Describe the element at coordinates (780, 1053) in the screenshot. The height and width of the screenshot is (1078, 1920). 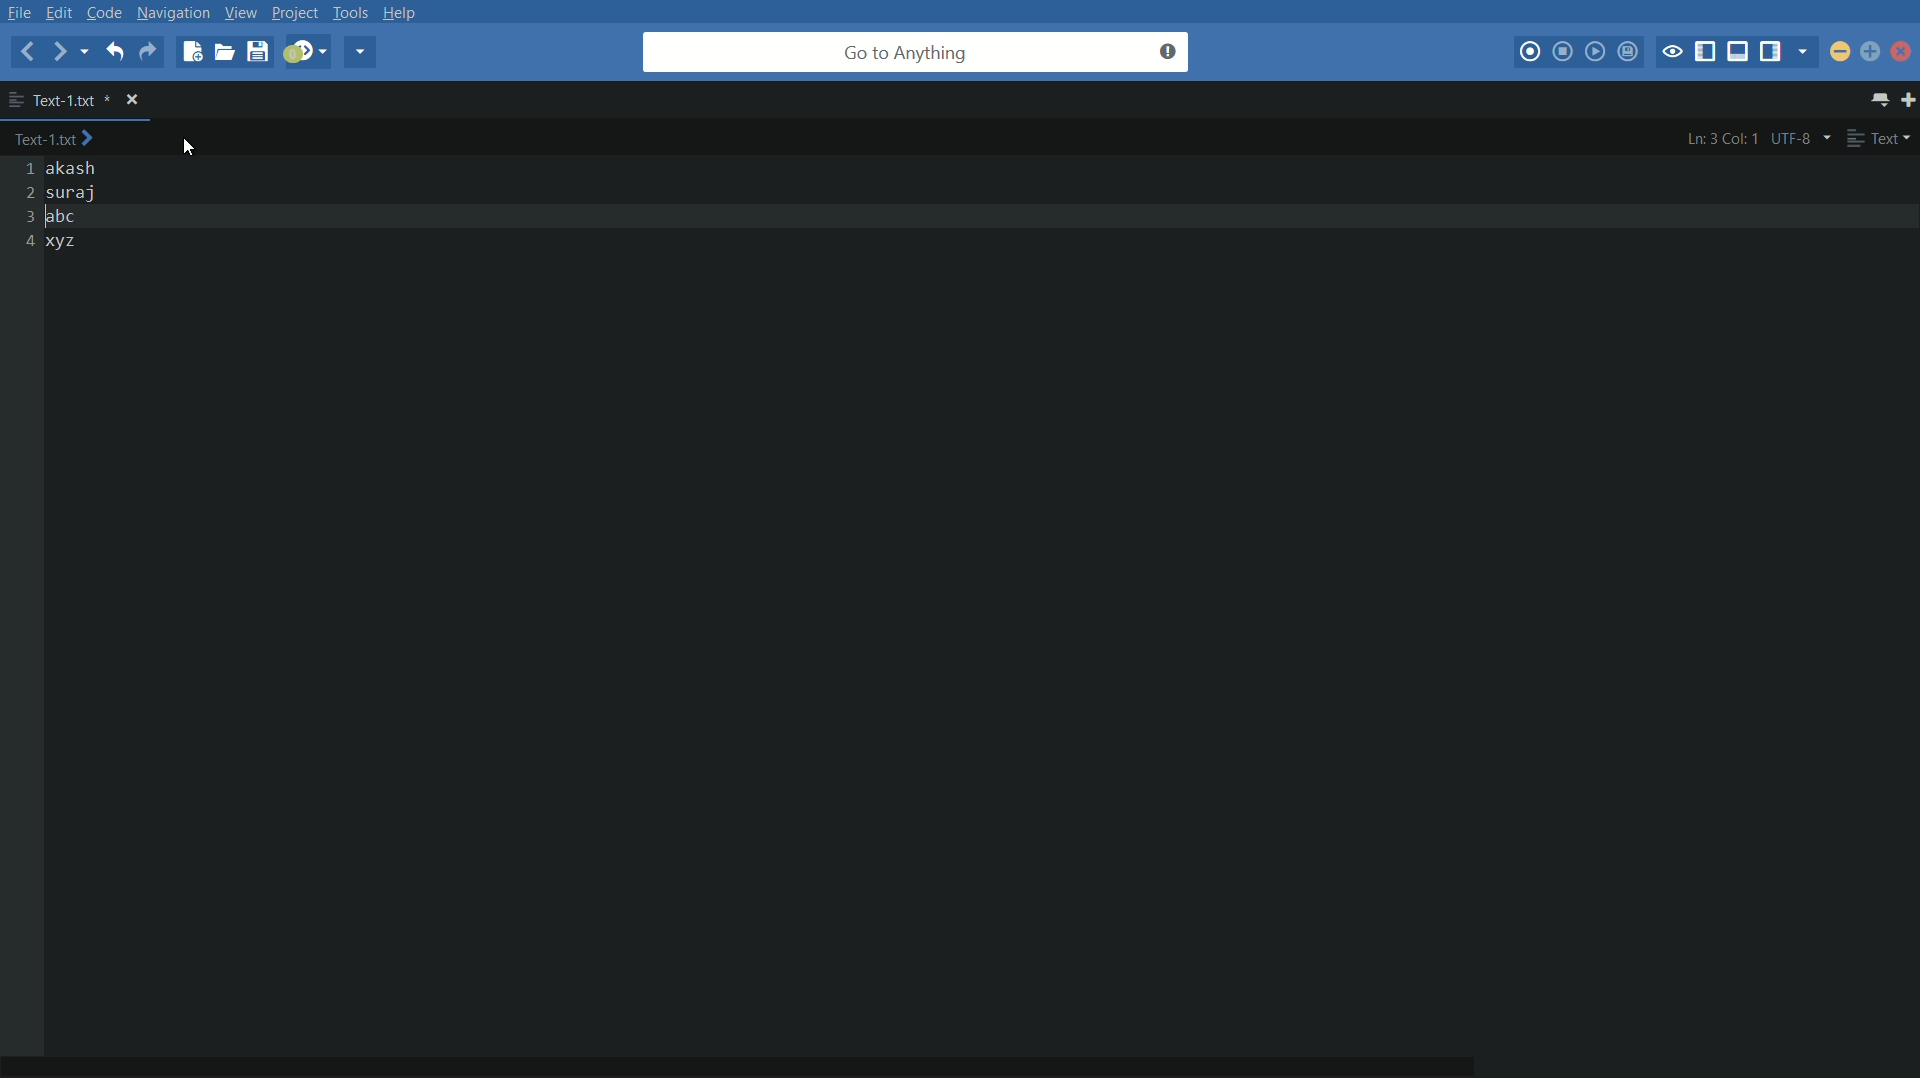
I see `horizontal scroll bar` at that location.